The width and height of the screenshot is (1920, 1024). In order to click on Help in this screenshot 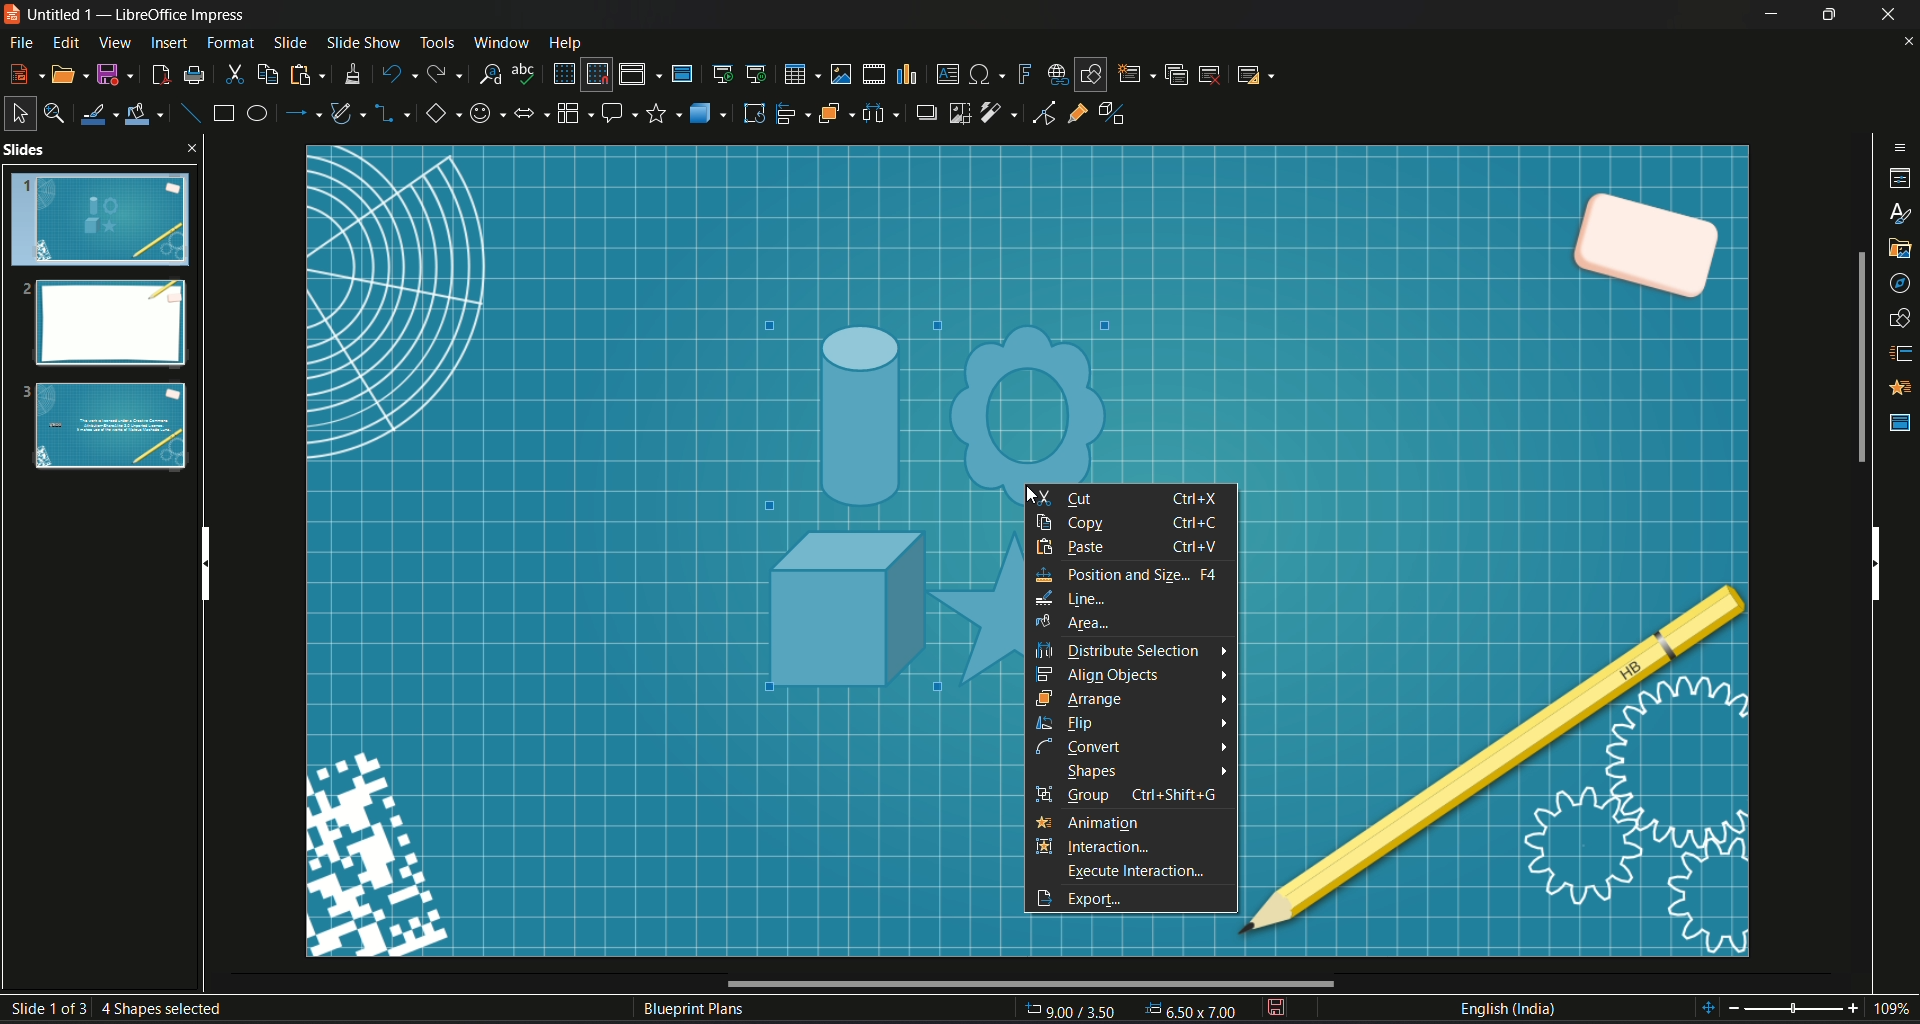, I will do `click(566, 43)`.